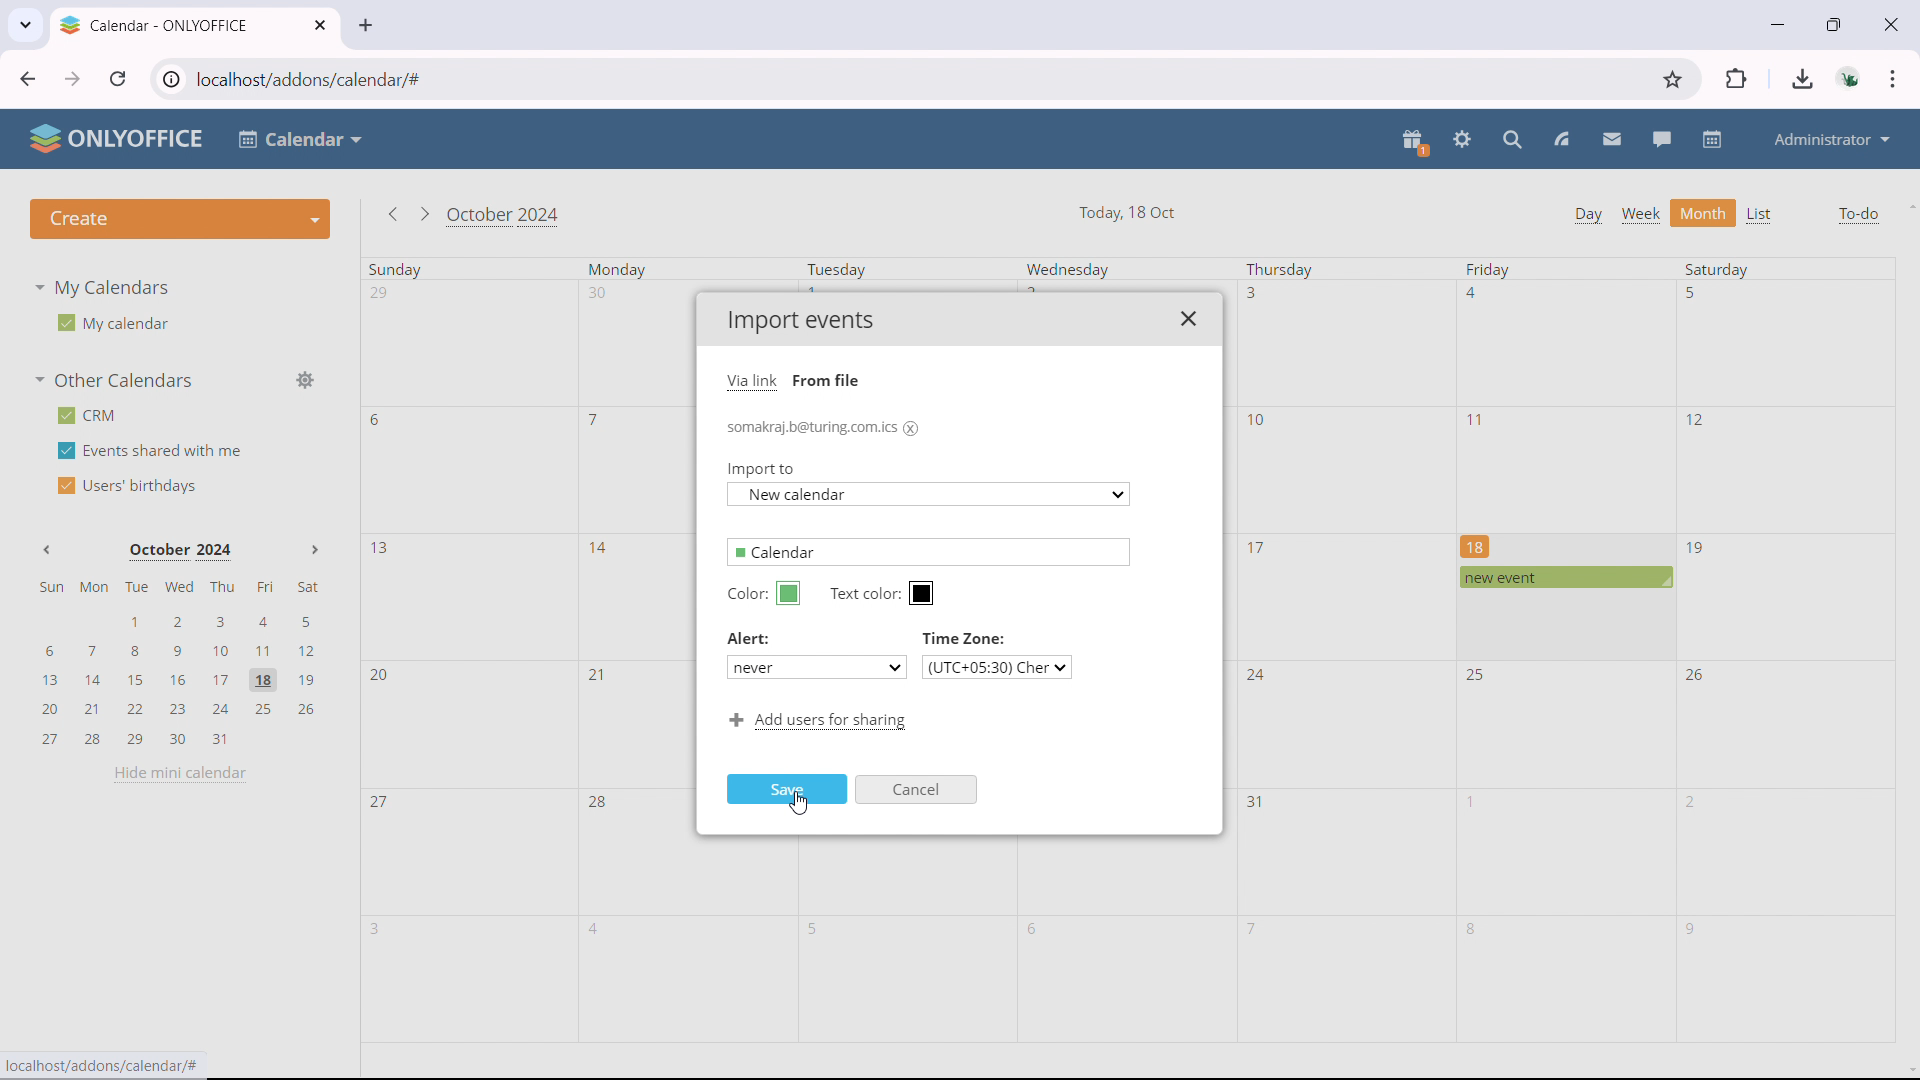 The width and height of the screenshot is (1920, 1080). I want to click on 12, so click(1696, 418).